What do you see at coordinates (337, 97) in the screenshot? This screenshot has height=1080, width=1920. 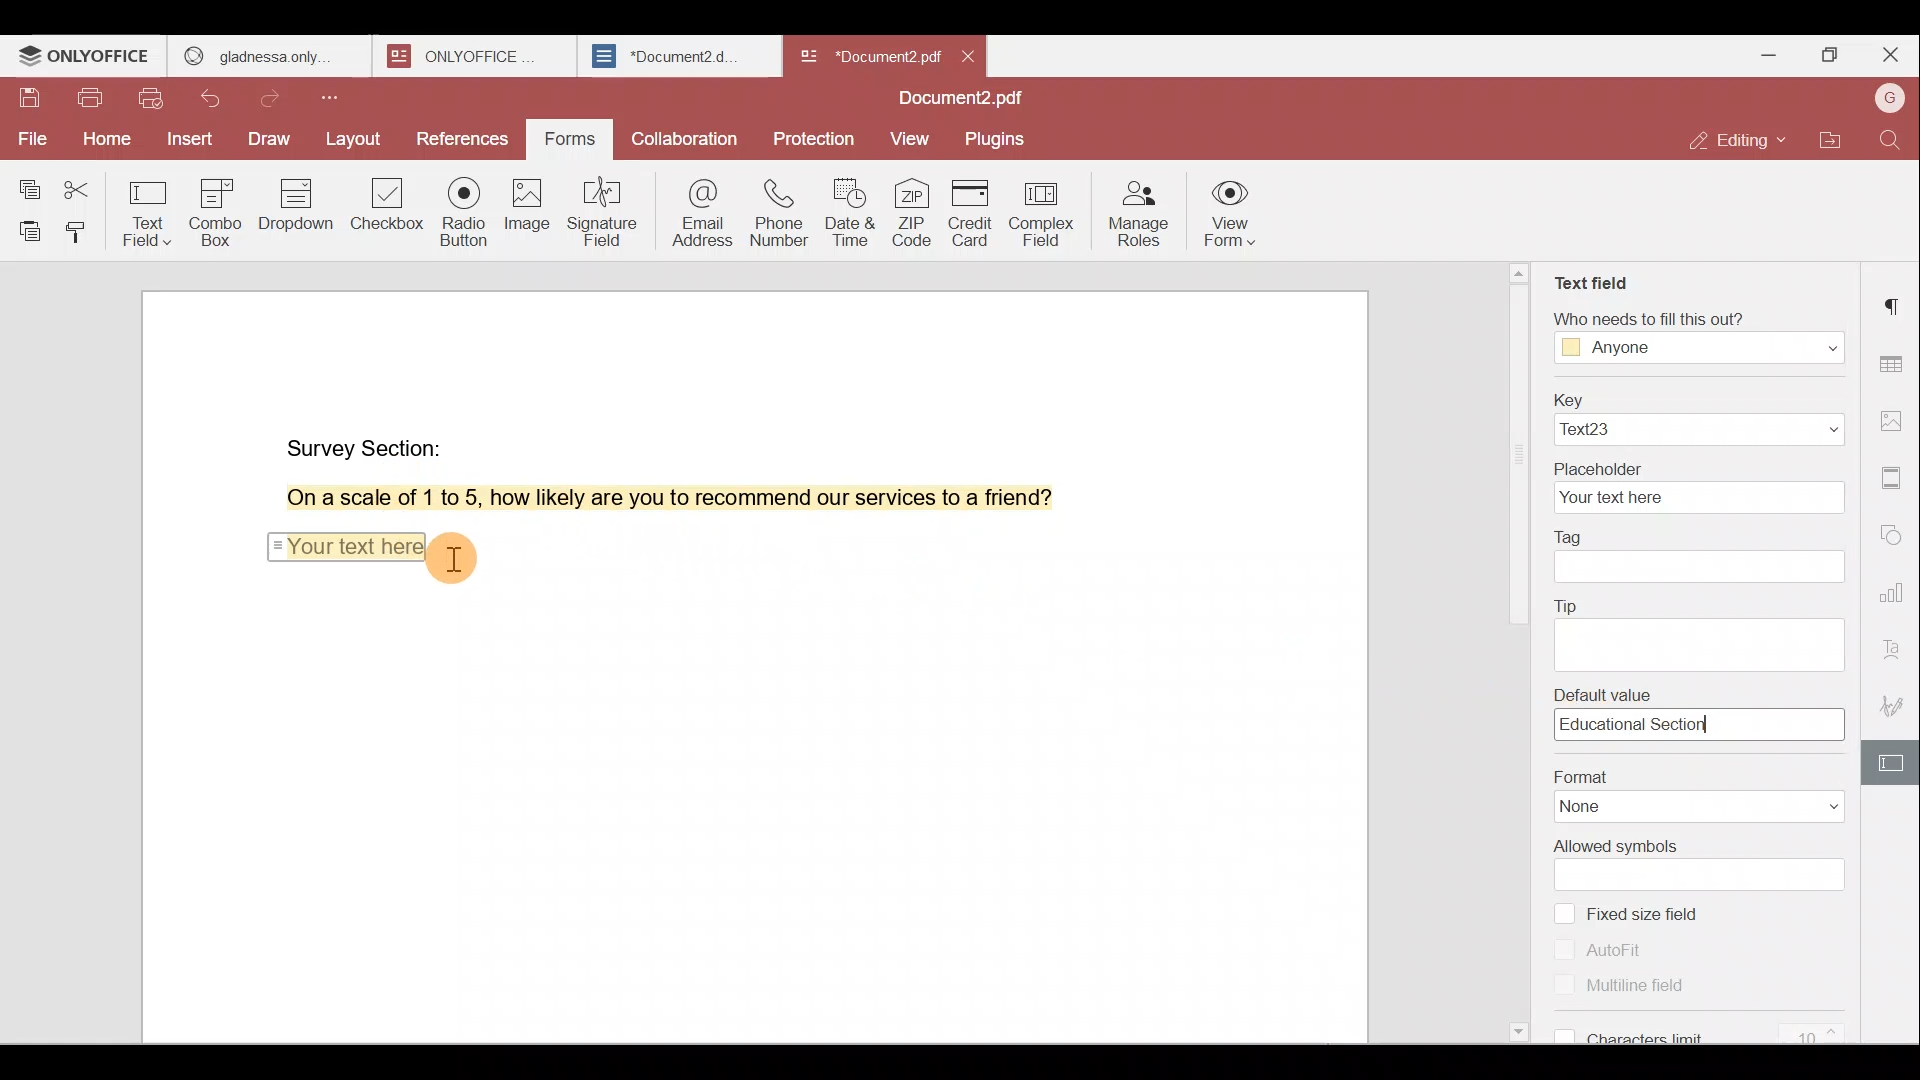 I see `Customize quick access toolbar` at bounding box center [337, 97].